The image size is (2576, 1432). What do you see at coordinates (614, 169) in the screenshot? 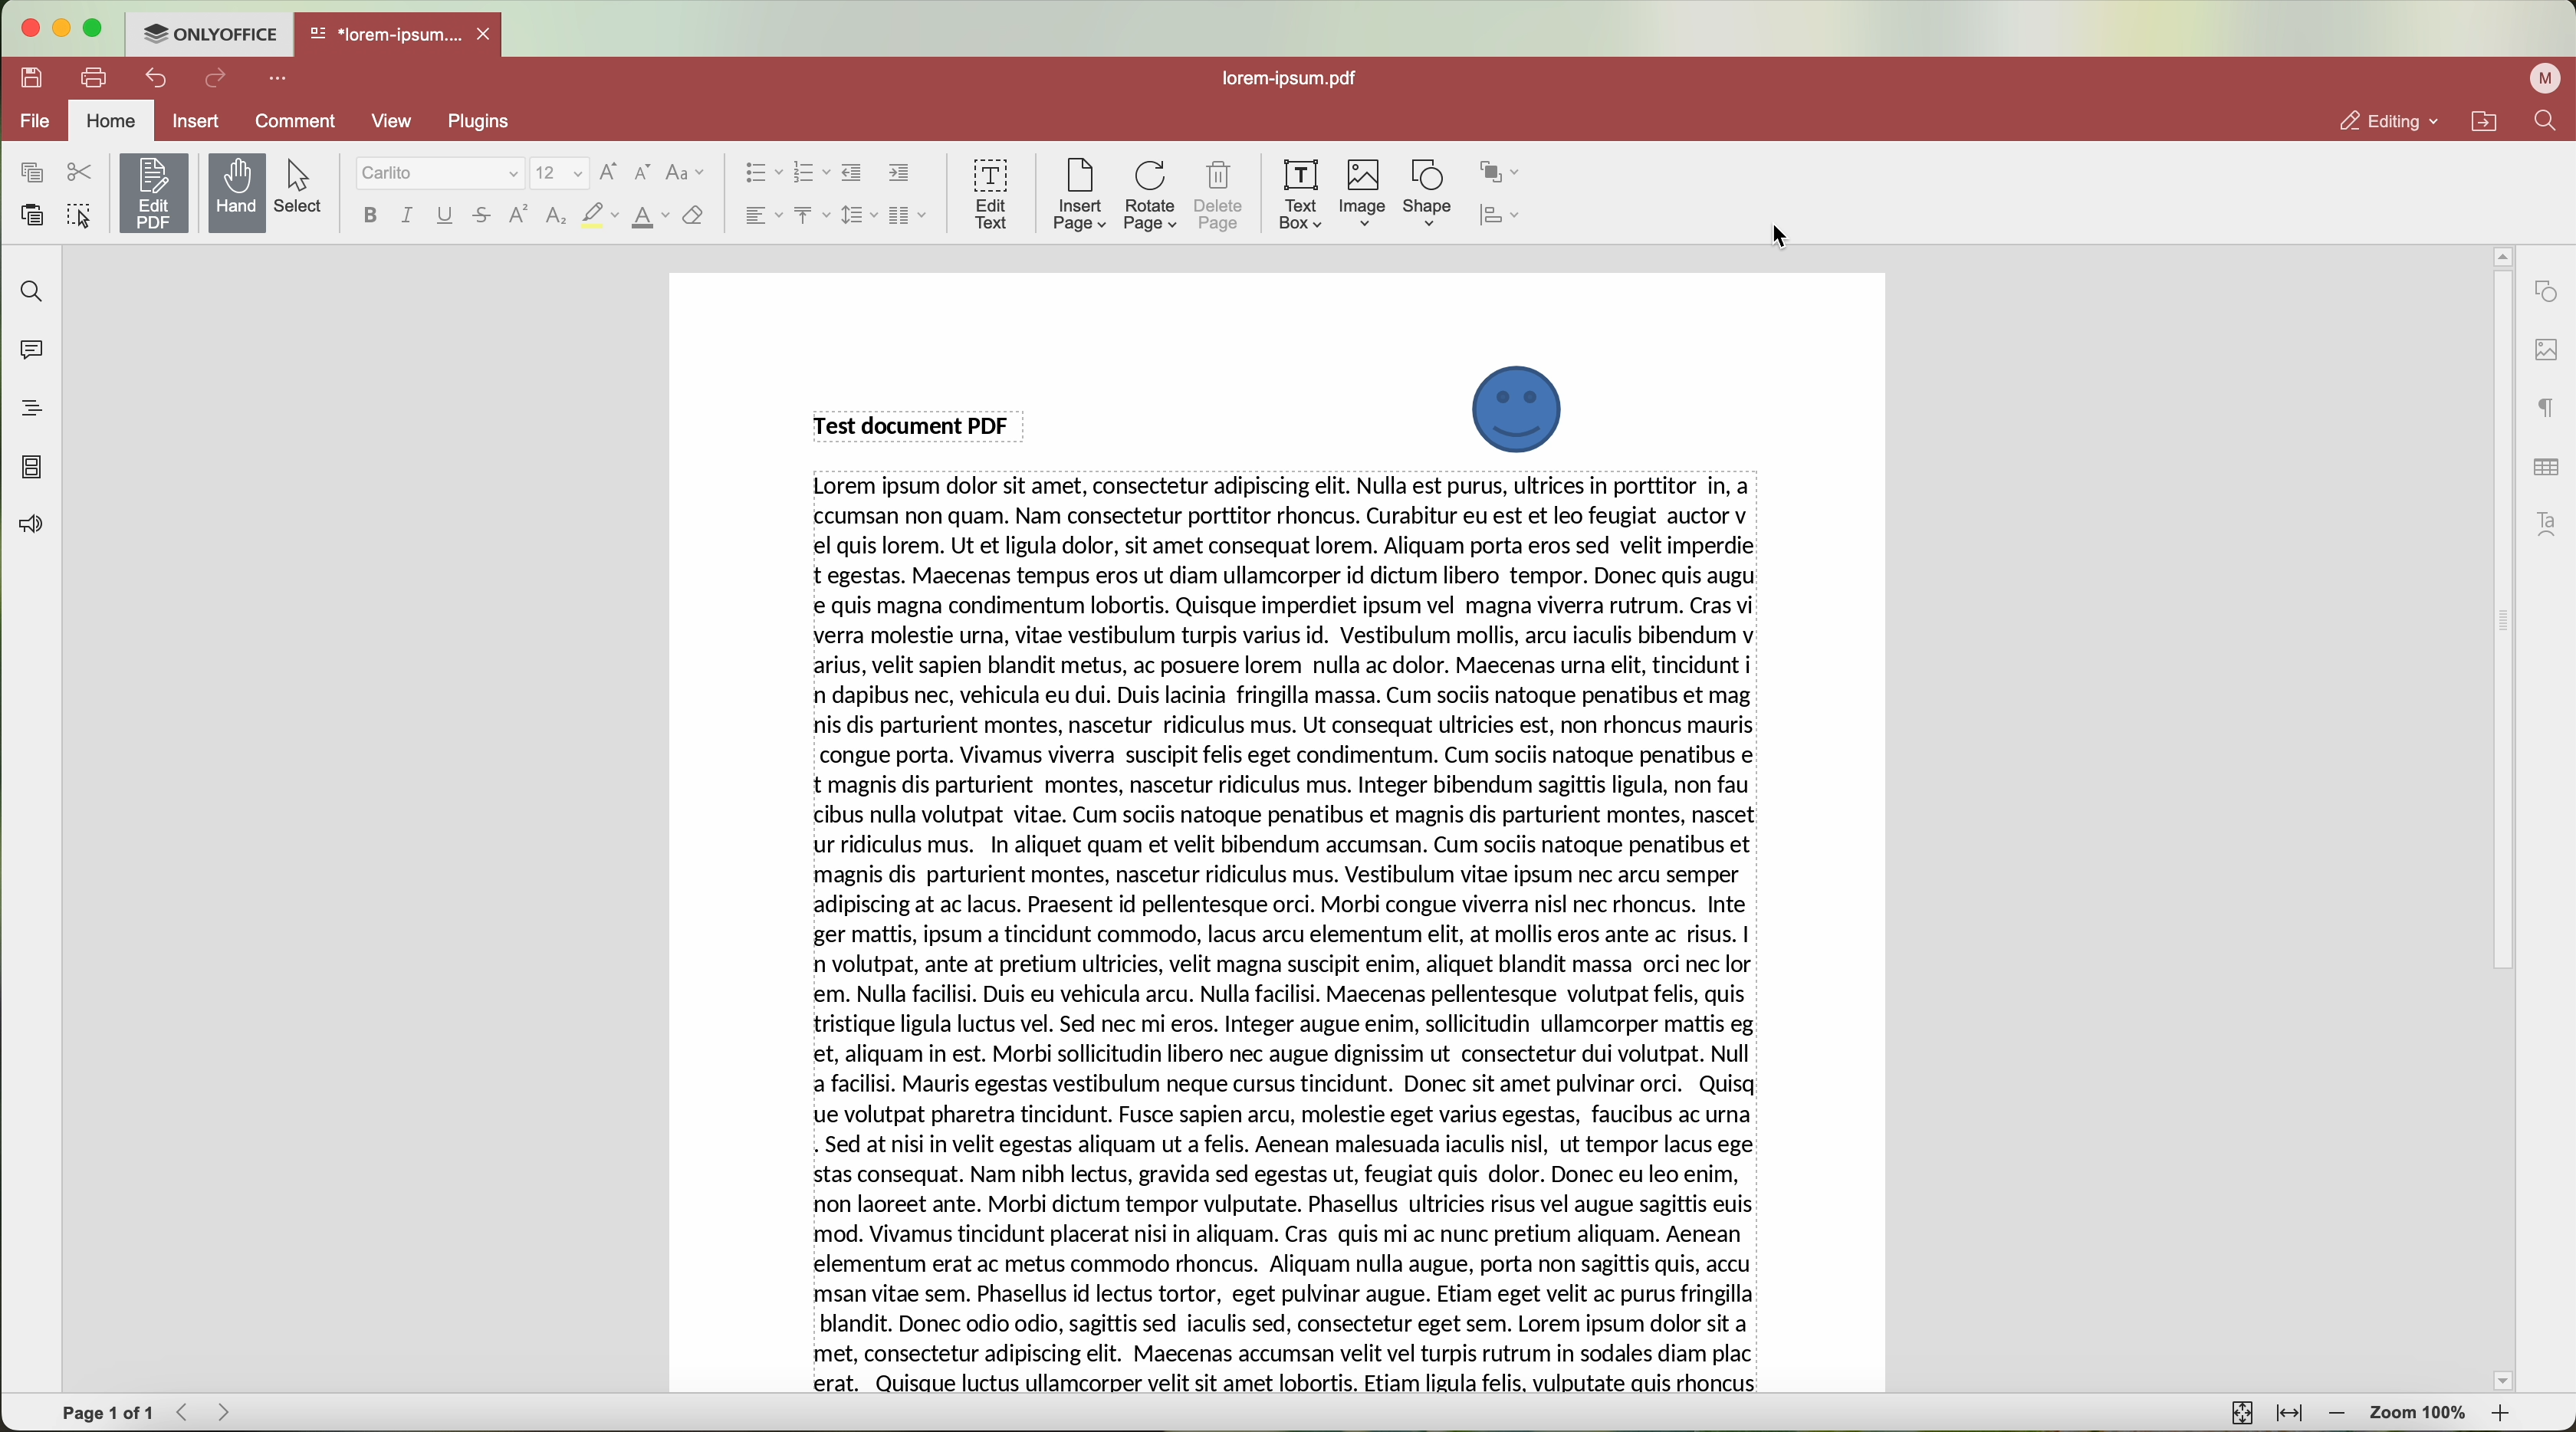
I see `increment font size` at bounding box center [614, 169].